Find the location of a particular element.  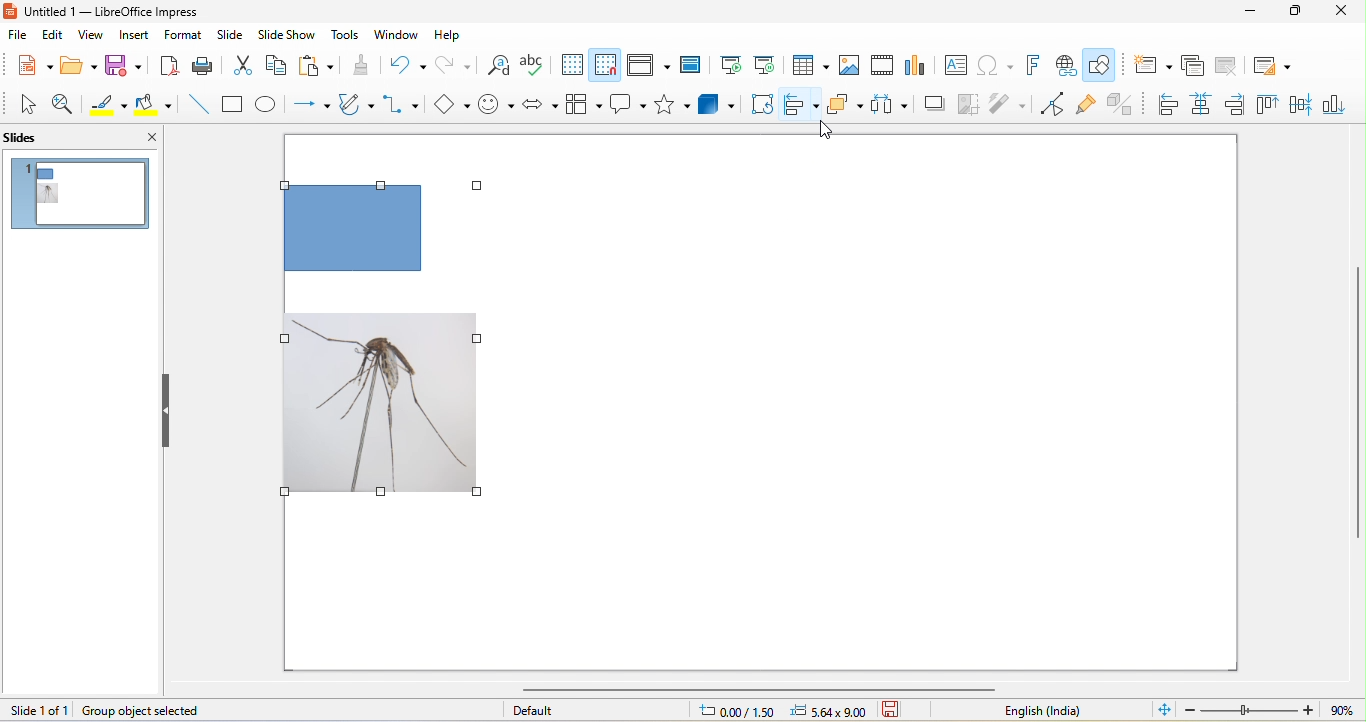

file is located at coordinates (18, 36).